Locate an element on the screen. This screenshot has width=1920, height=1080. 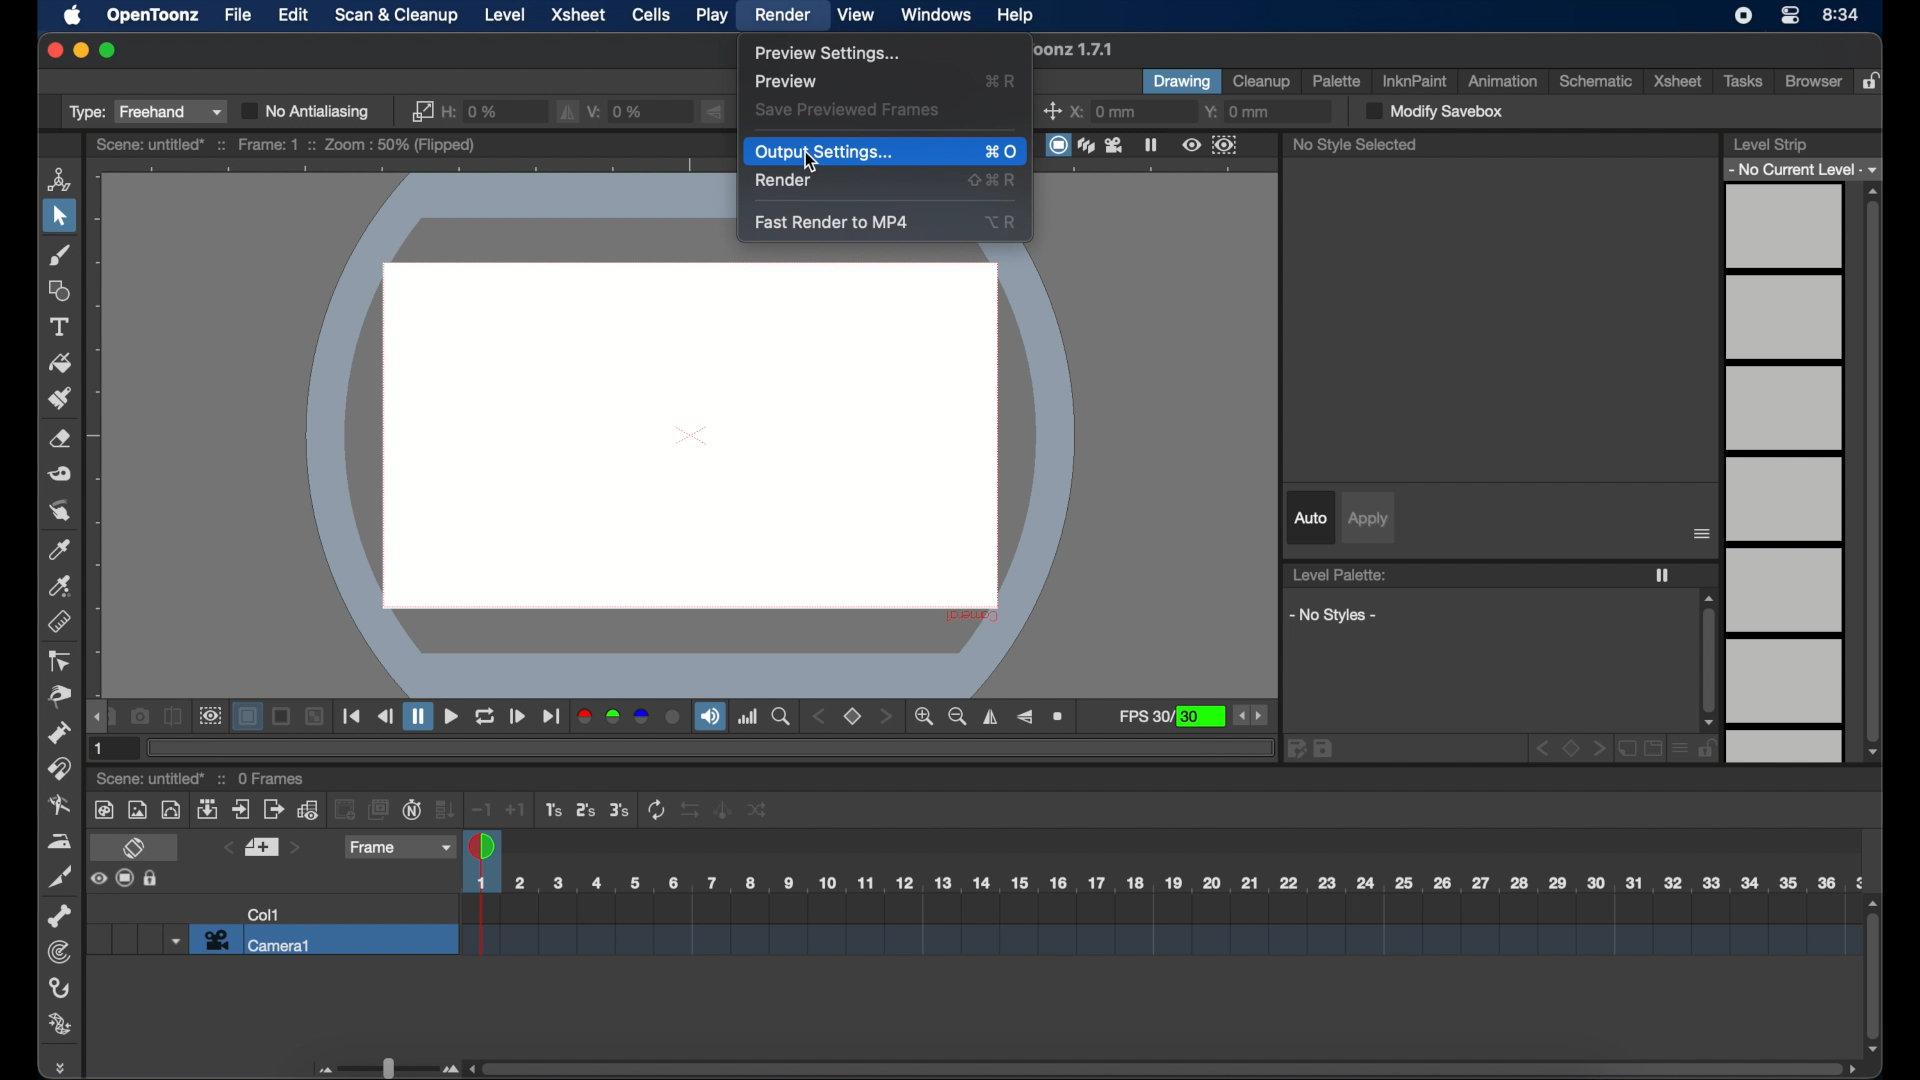
iron tool is located at coordinates (59, 841).